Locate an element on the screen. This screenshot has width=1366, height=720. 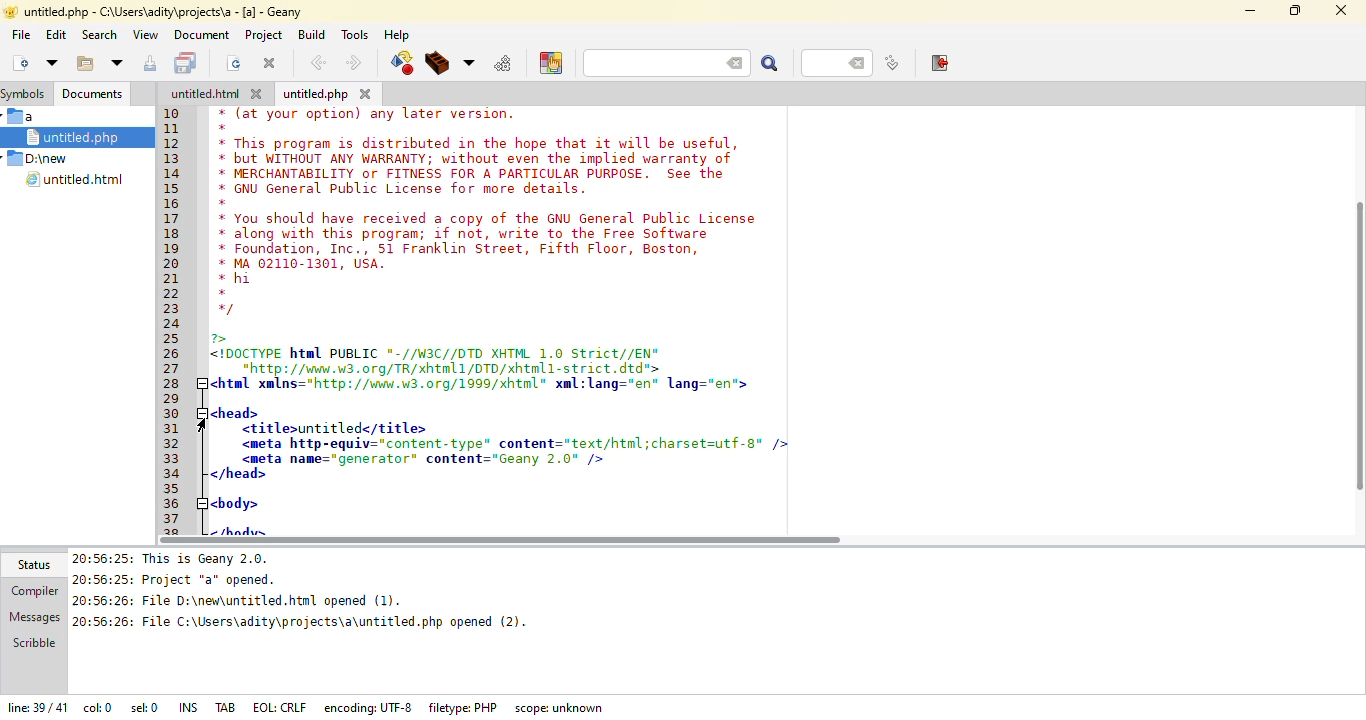
sel: 0 is located at coordinates (145, 708).